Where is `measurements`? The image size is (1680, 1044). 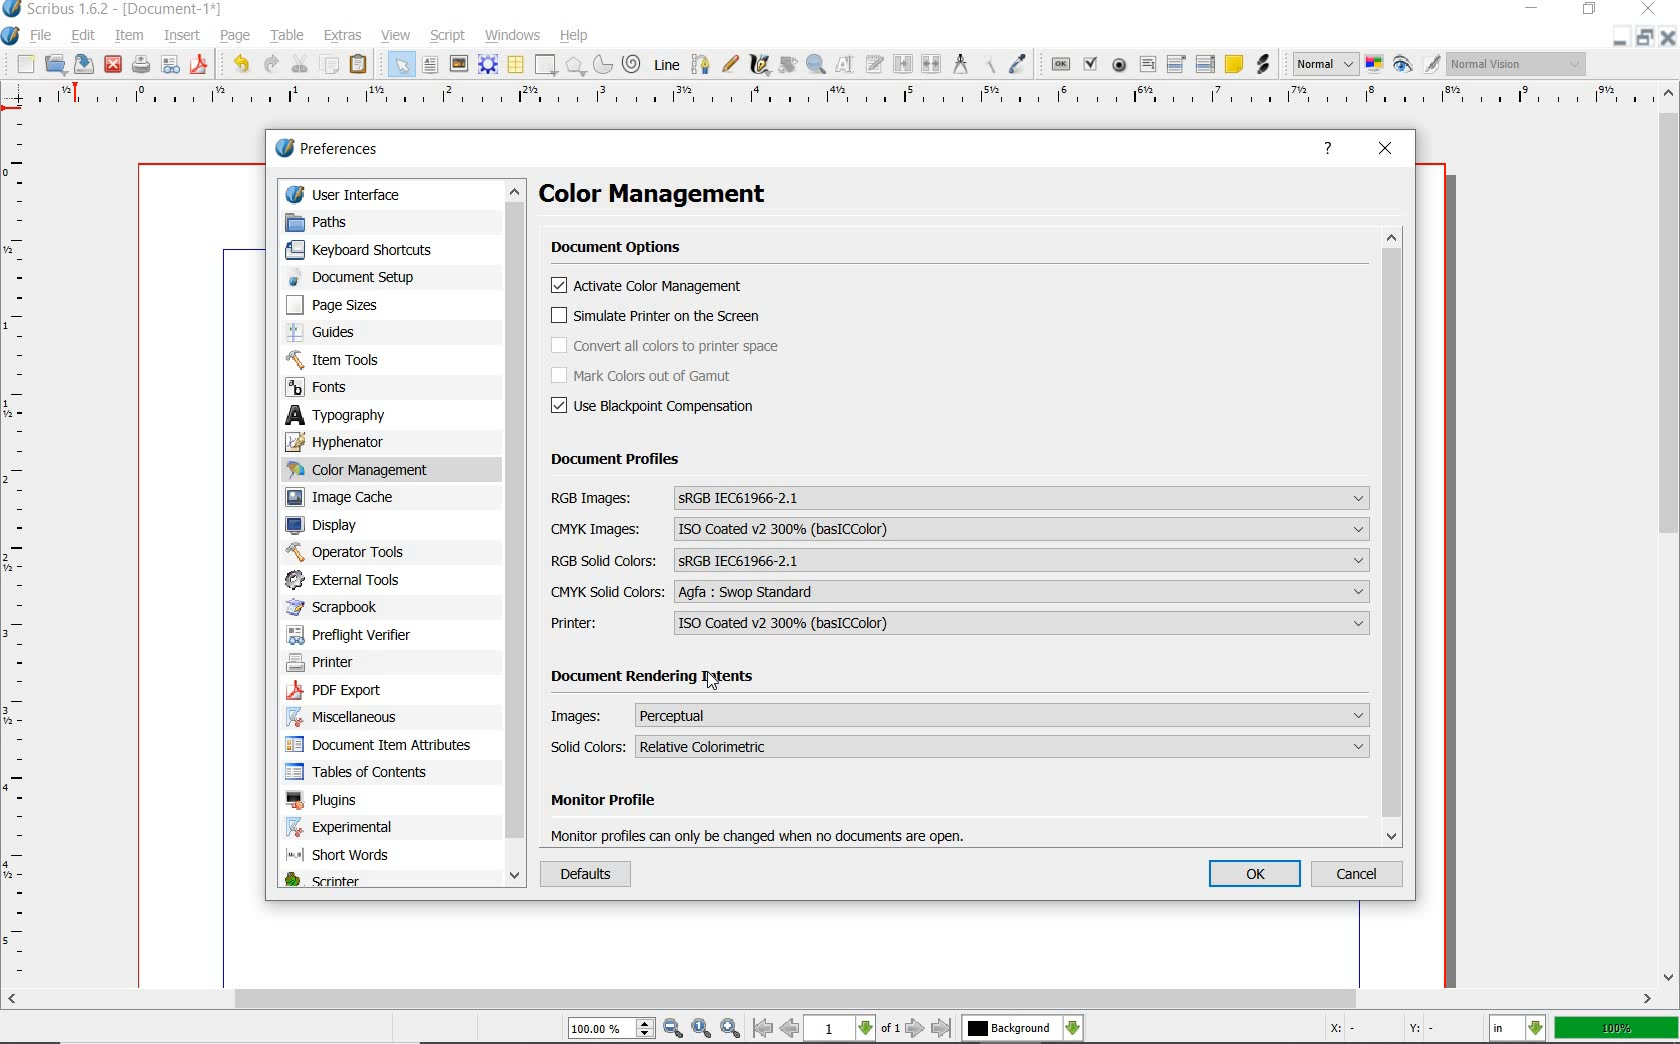 measurements is located at coordinates (961, 65).